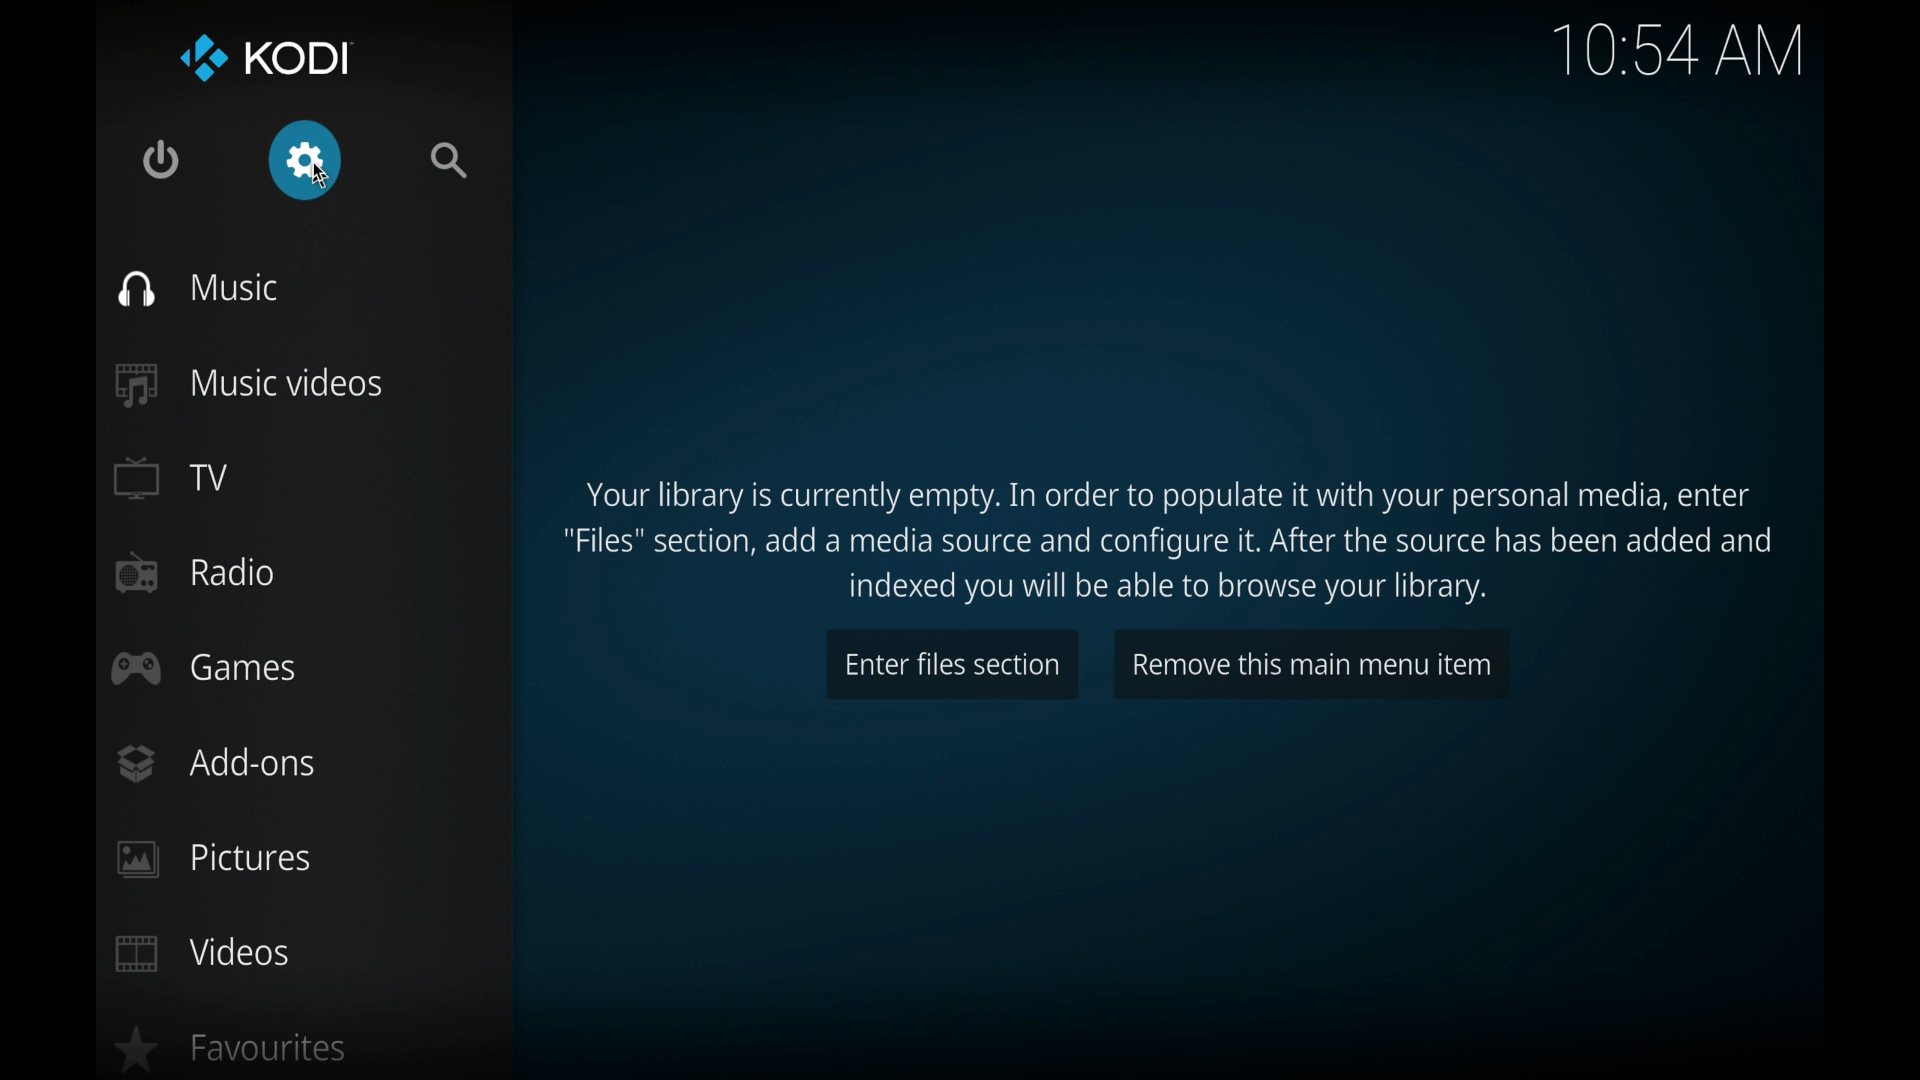 Image resolution: width=1920 pixels, height=1080 pixels. I want to click on cursor, so click(320, 177).